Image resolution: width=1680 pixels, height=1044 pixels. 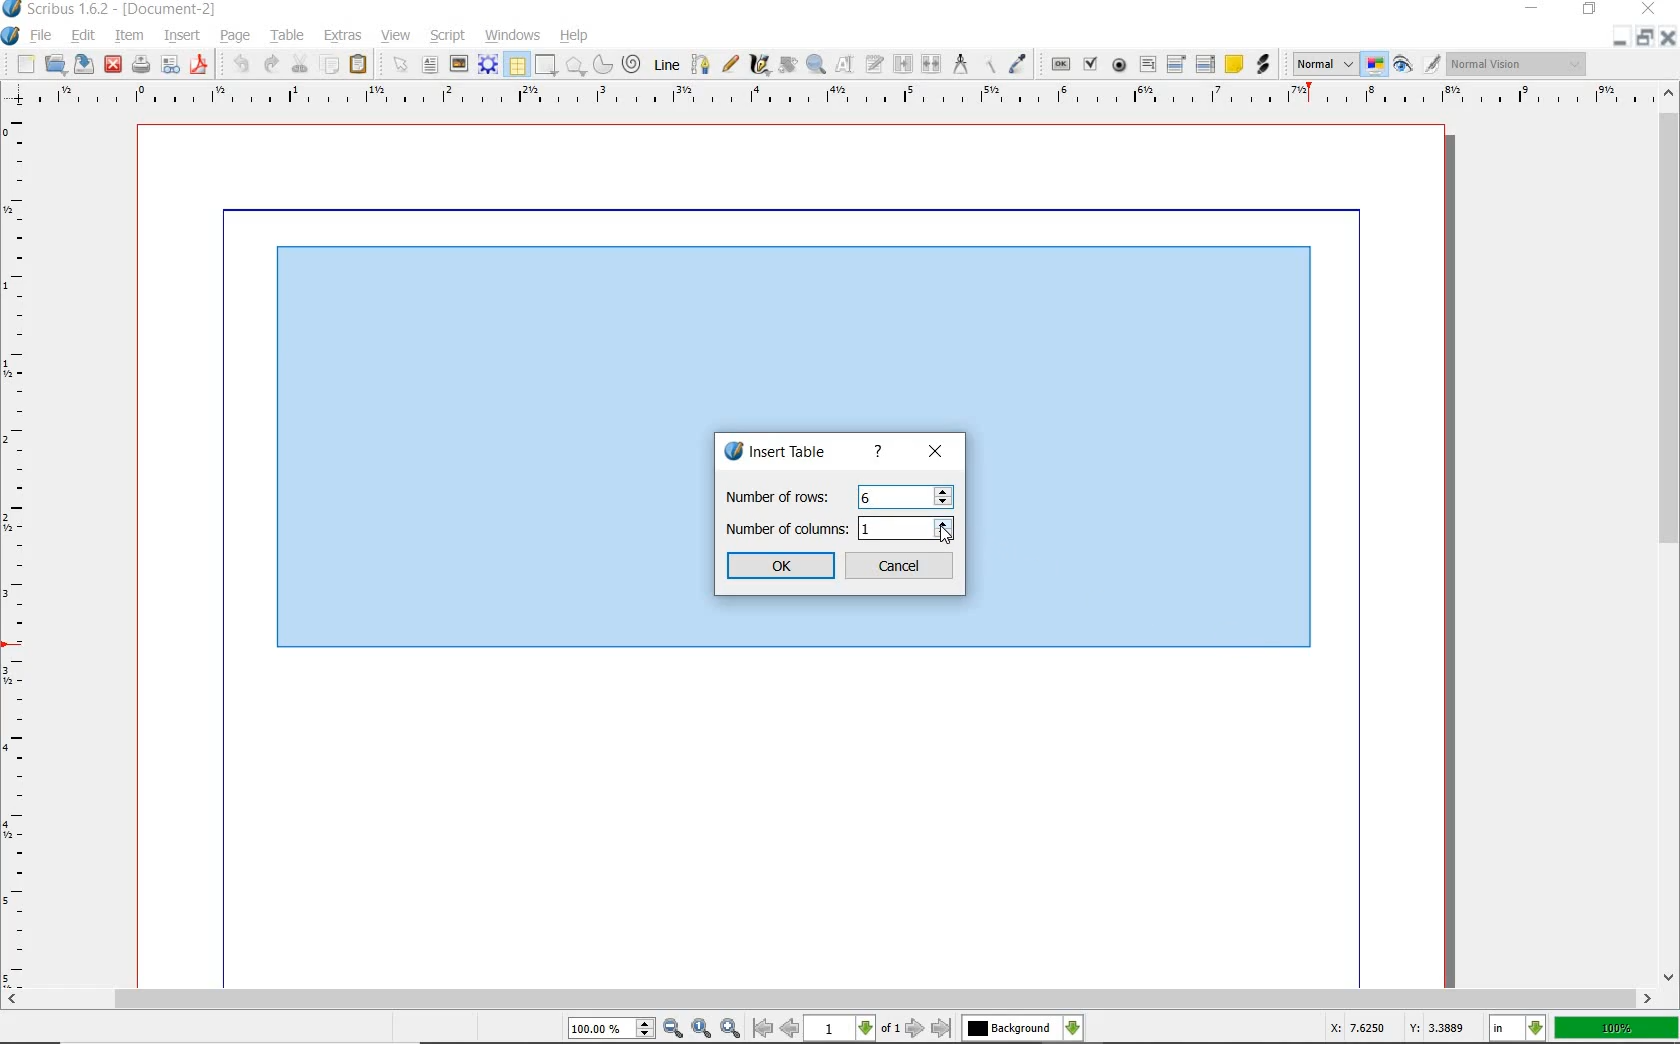 What do you see at coordinates (990, 67) in the screenshot?
I see `copy item properties` at bounding box center [990, 67].